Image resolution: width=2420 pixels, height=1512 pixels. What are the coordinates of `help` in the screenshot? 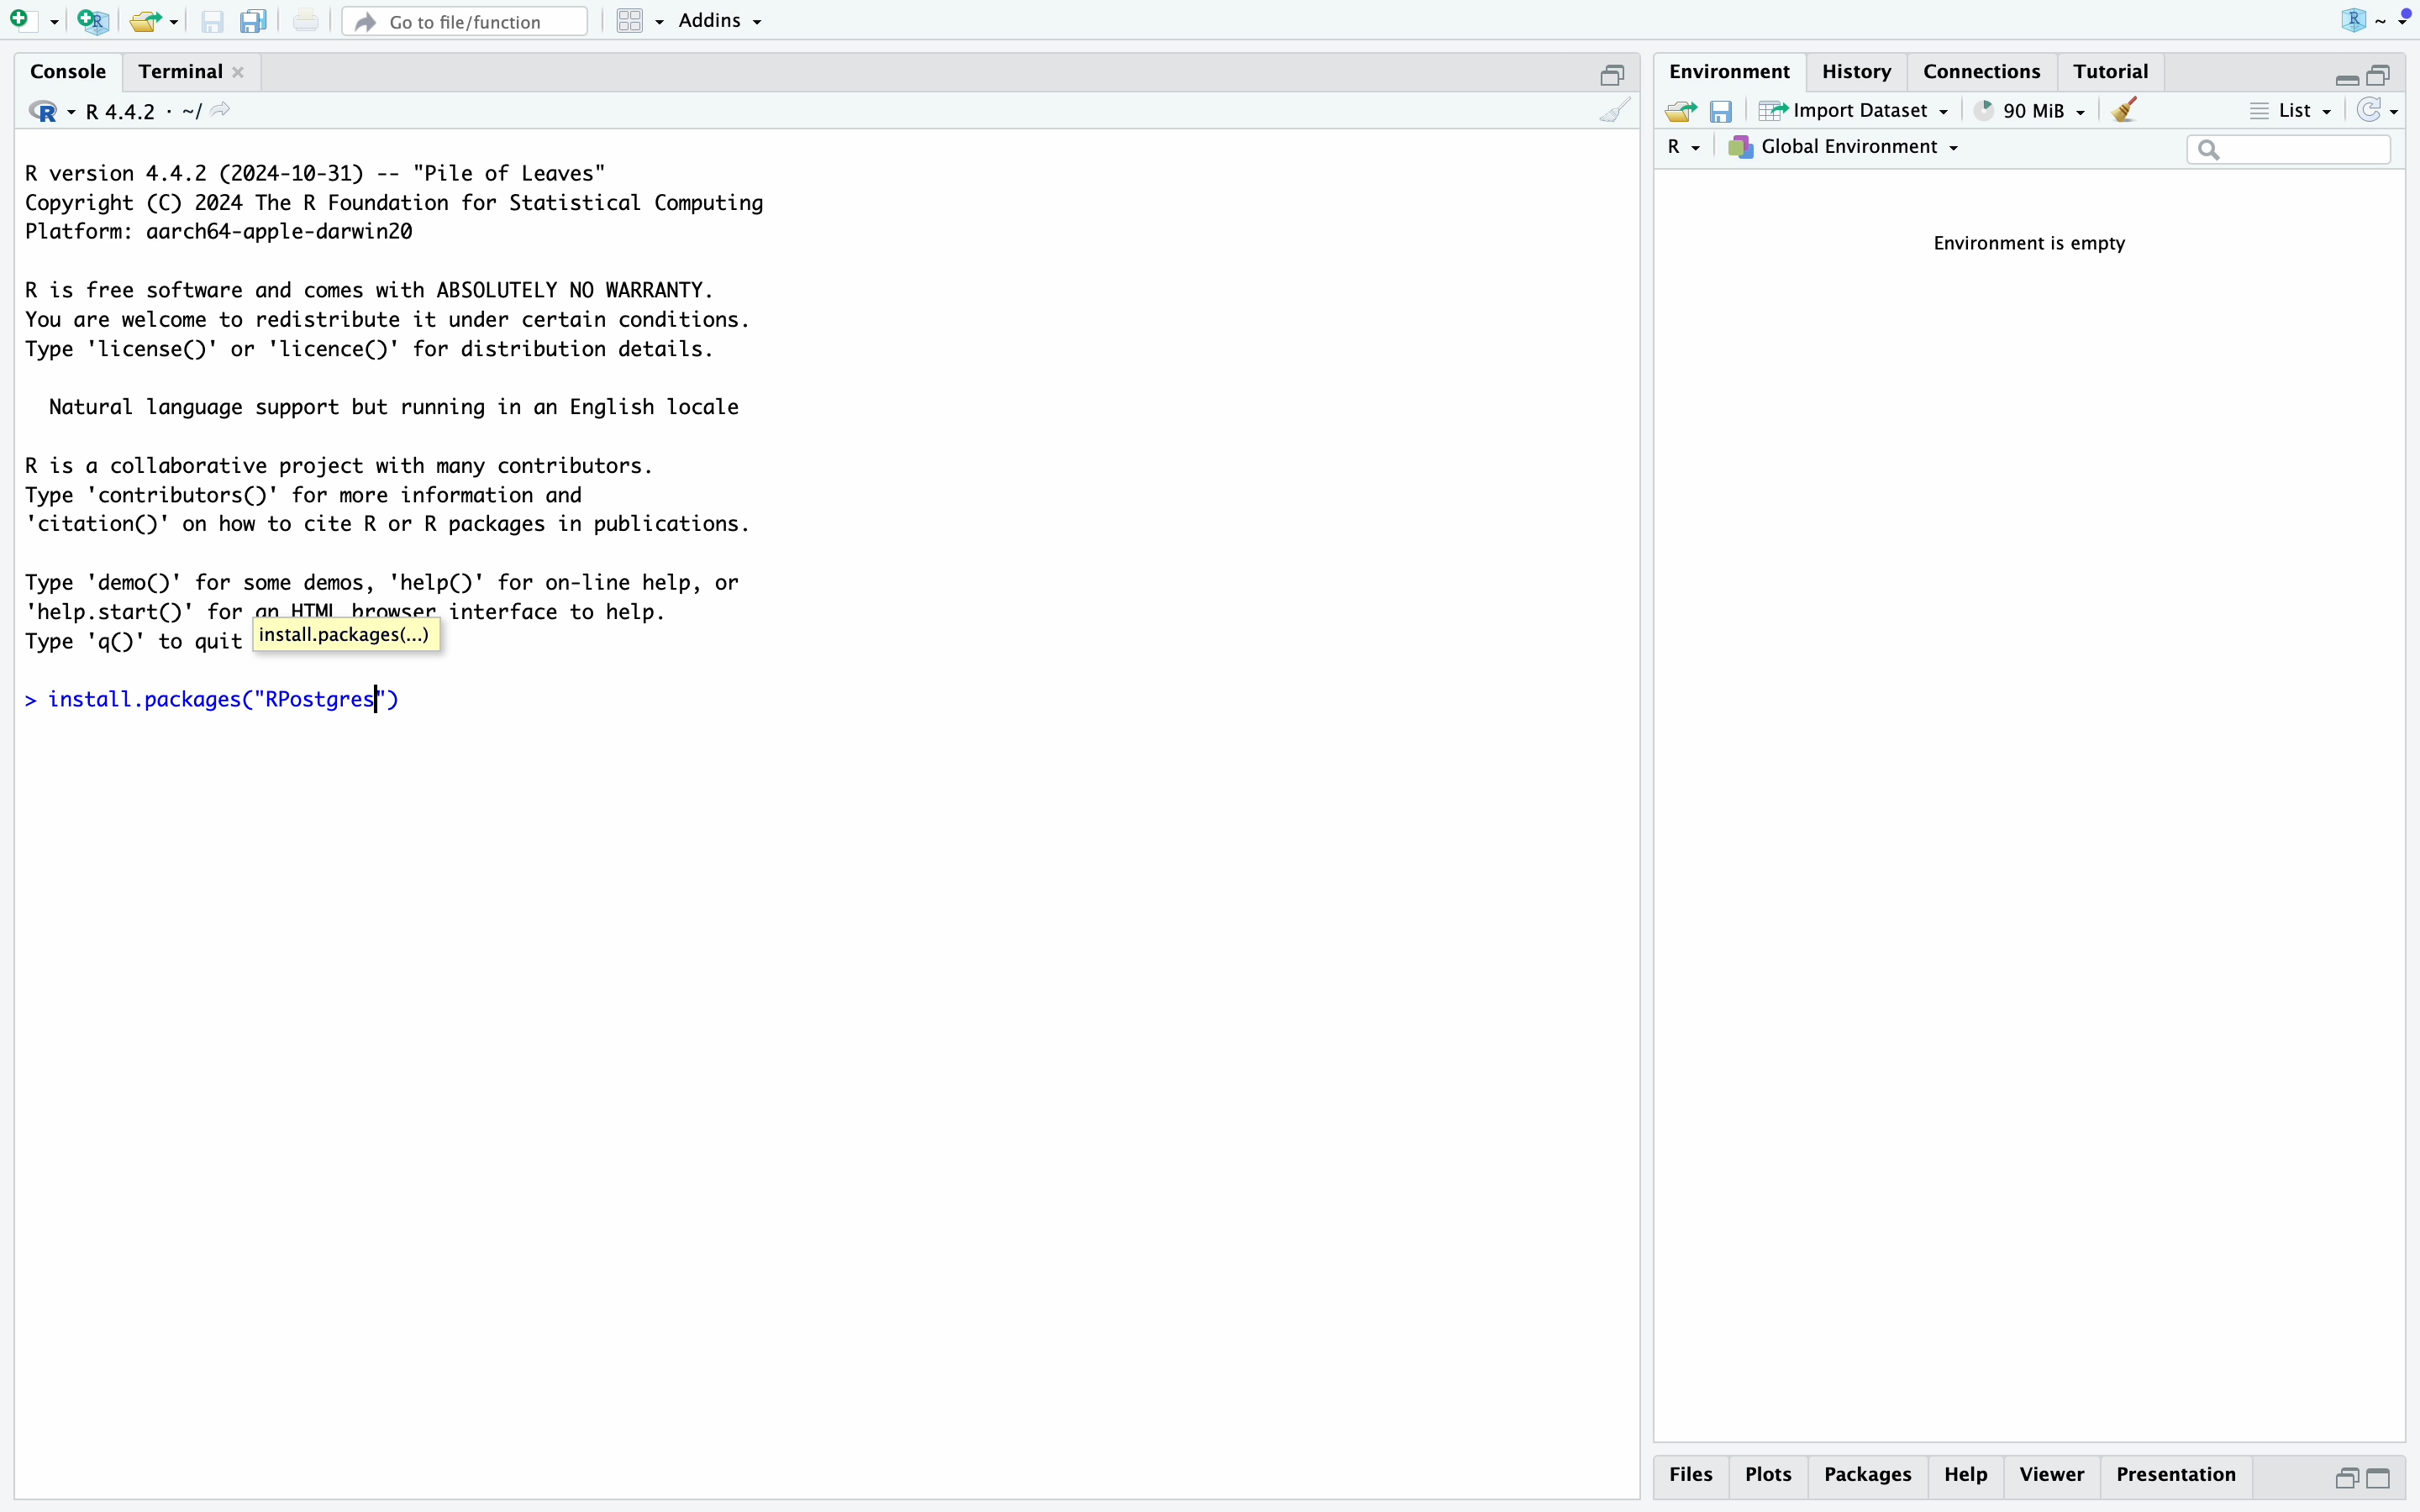 It's located at (1965, 1477).